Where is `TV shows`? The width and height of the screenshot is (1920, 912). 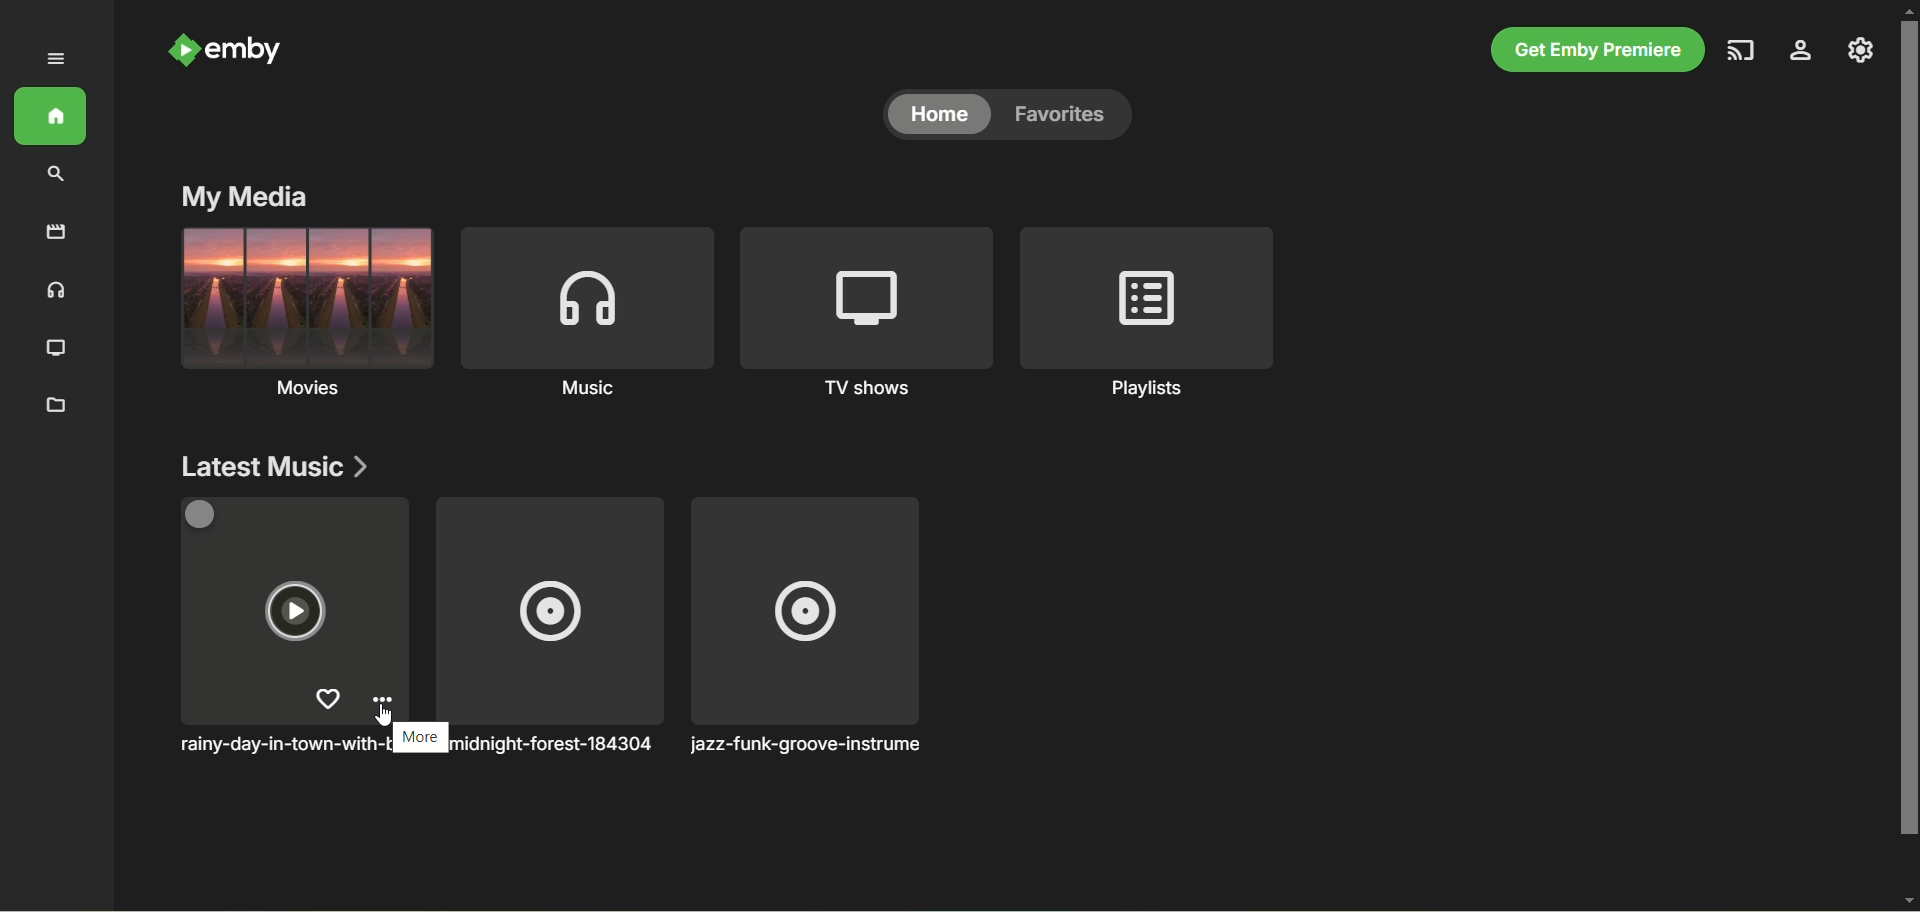 TV shows is located at coordinates (868, 316).